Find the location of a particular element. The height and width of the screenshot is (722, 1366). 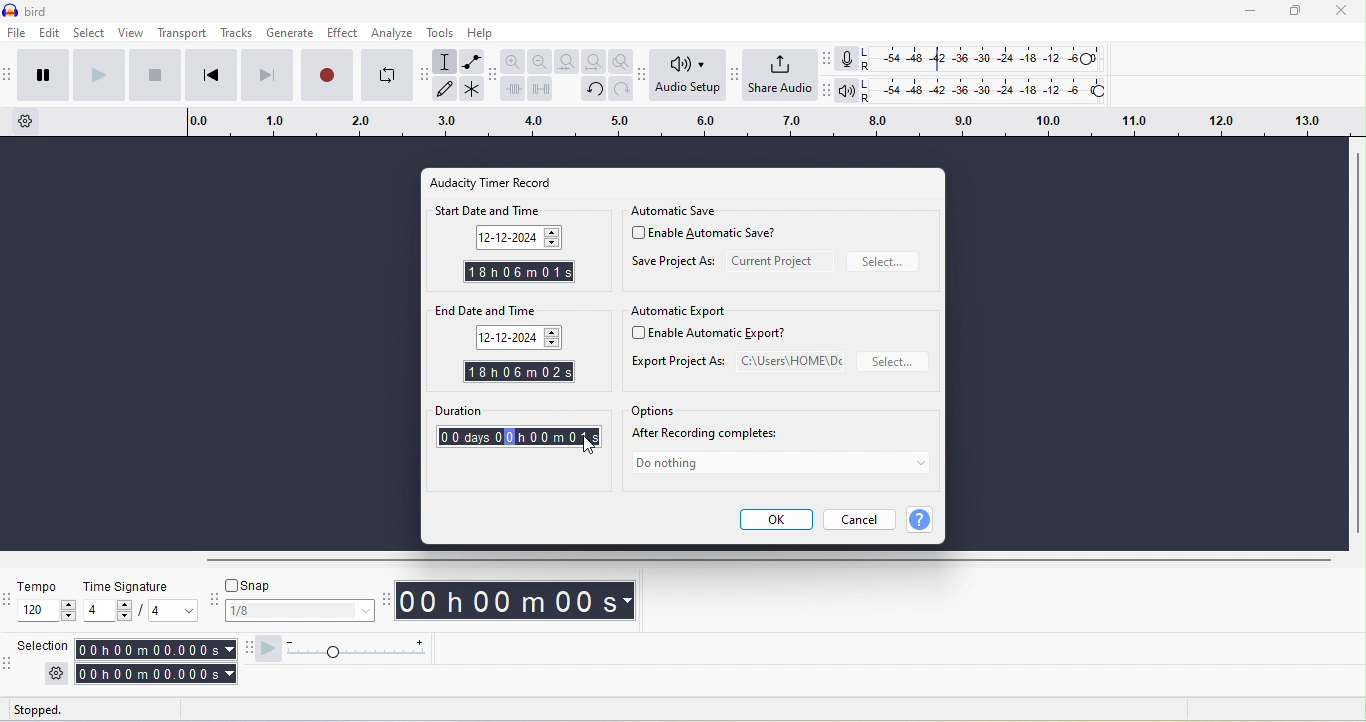

1/8 is located at coordinates (299, 611).